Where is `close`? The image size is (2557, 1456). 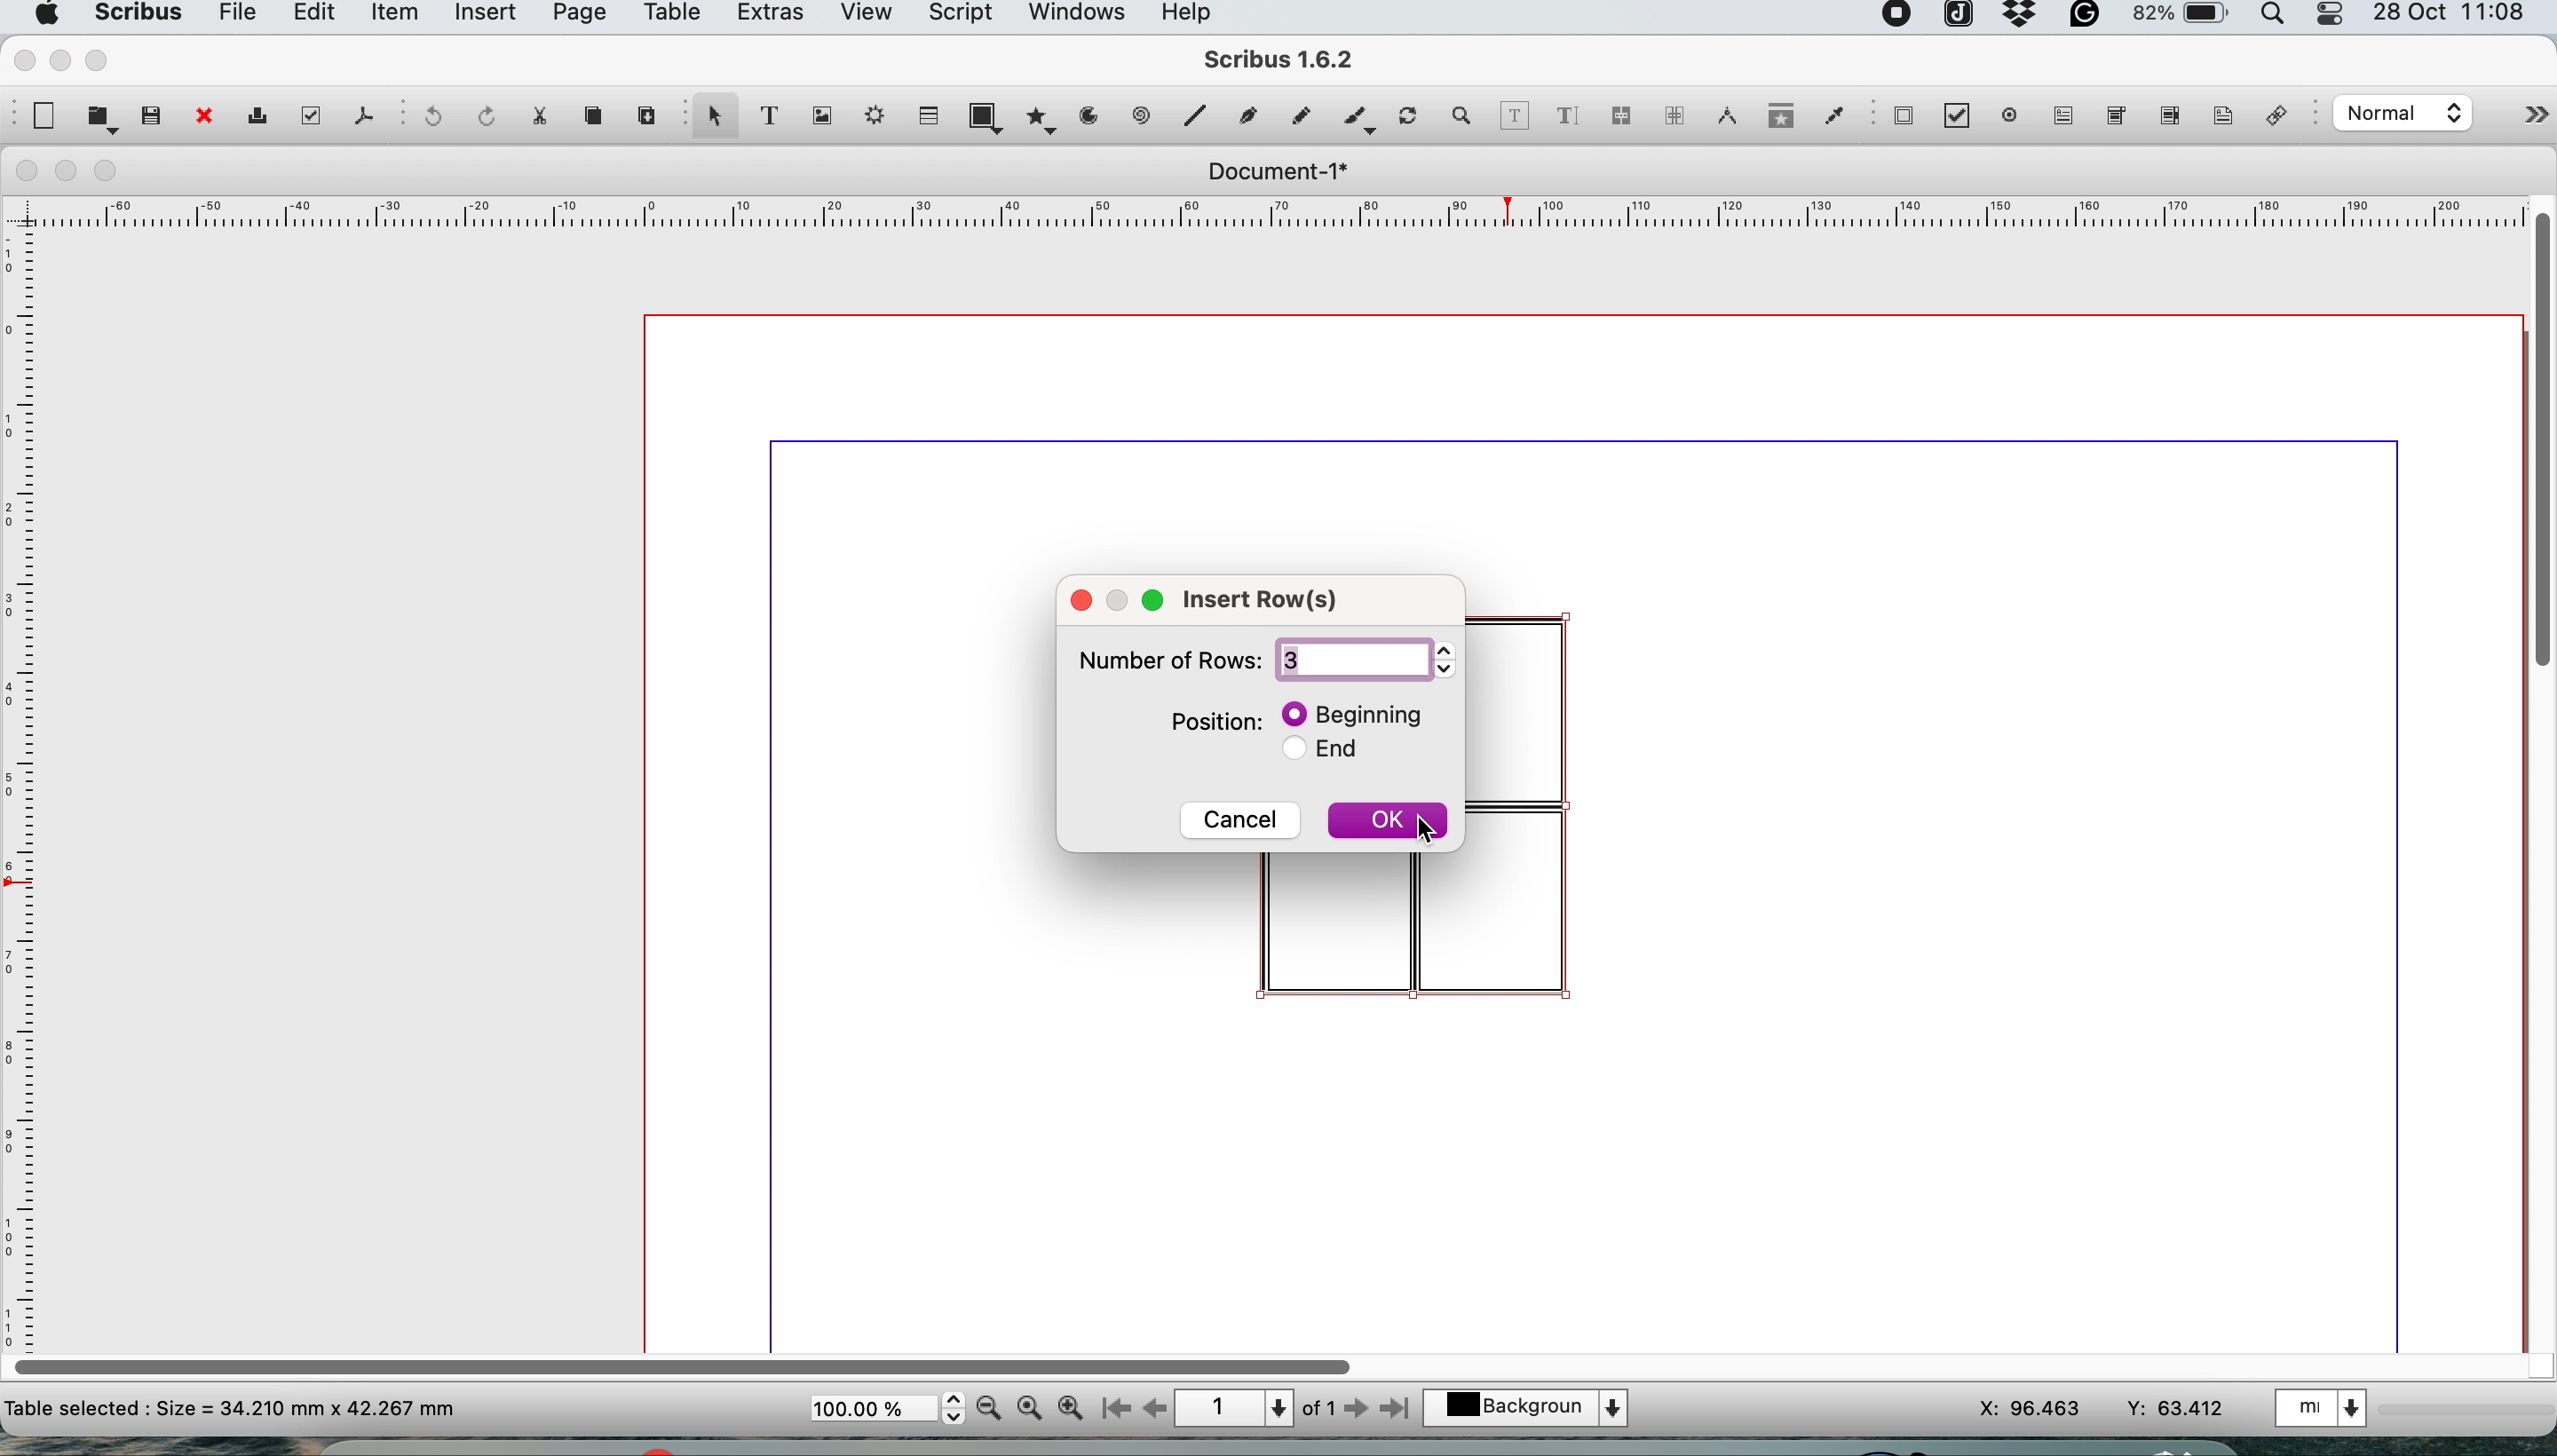
close is located at coordinates (1081, 599).